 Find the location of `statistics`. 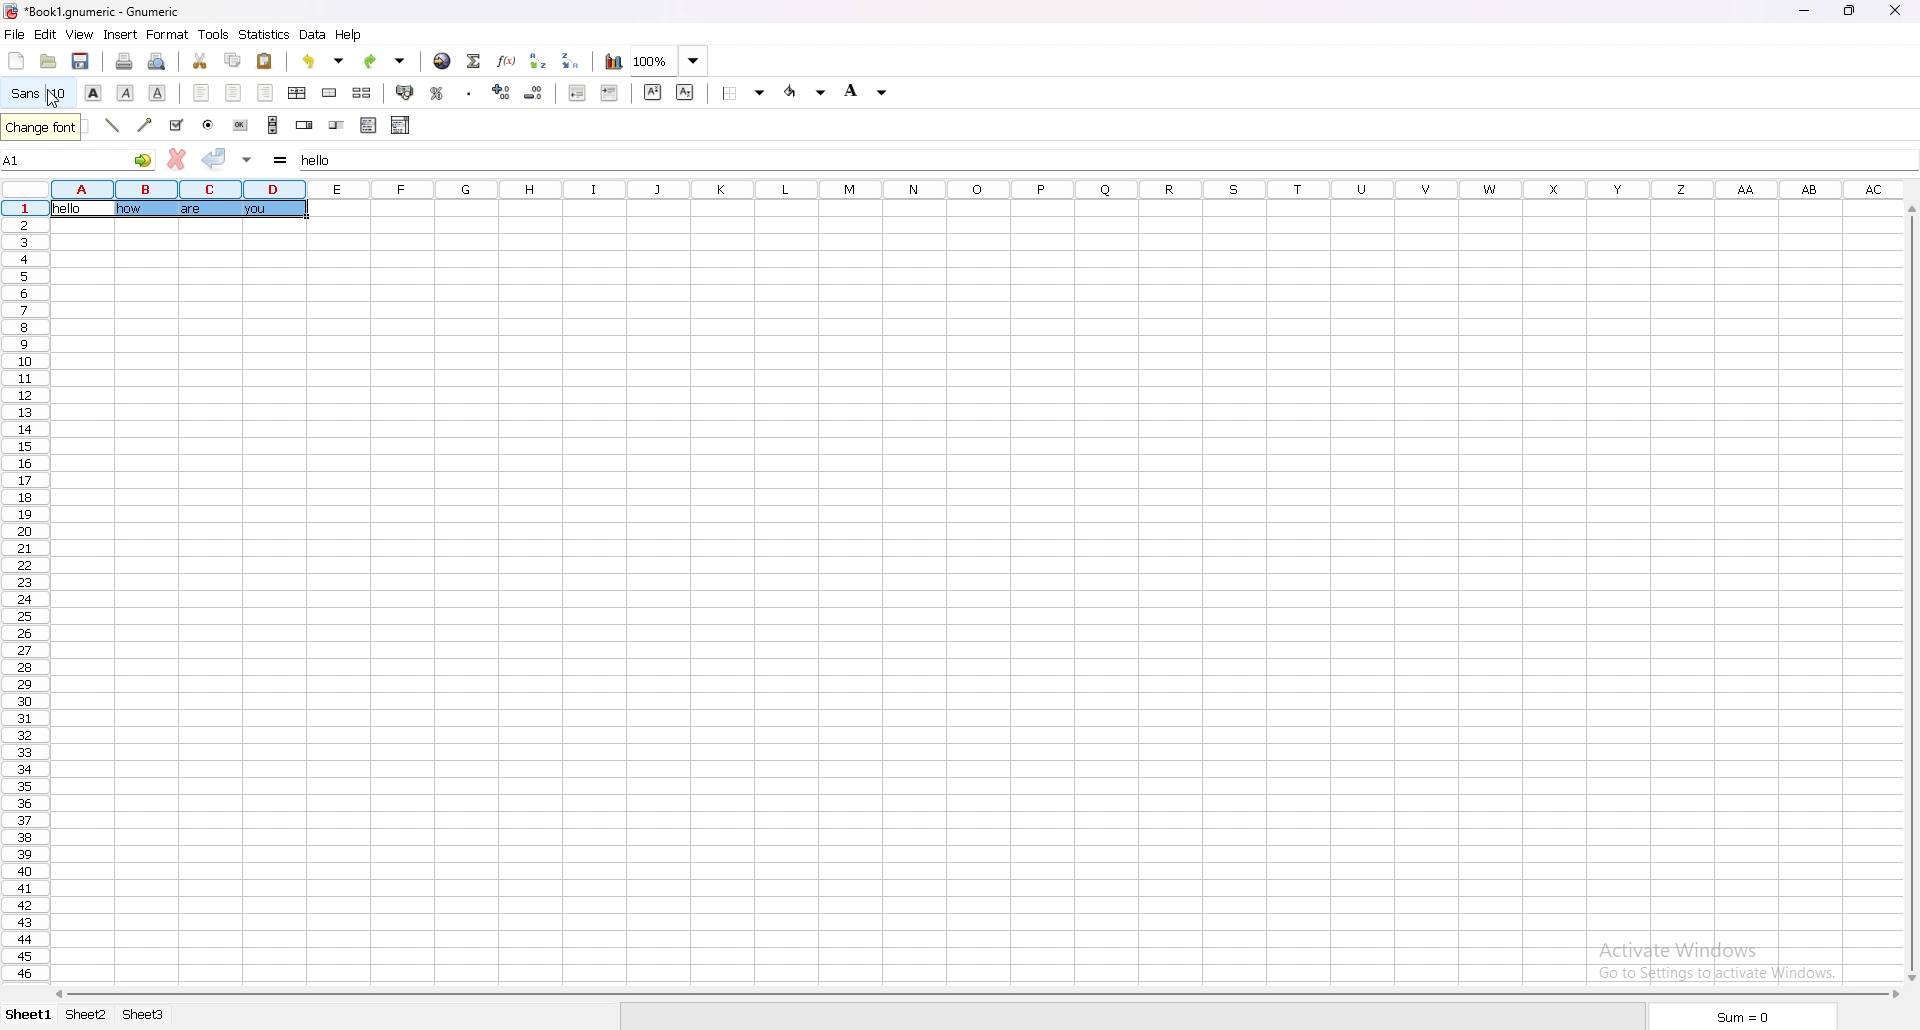

statistics is located at coordinates (265, 34).